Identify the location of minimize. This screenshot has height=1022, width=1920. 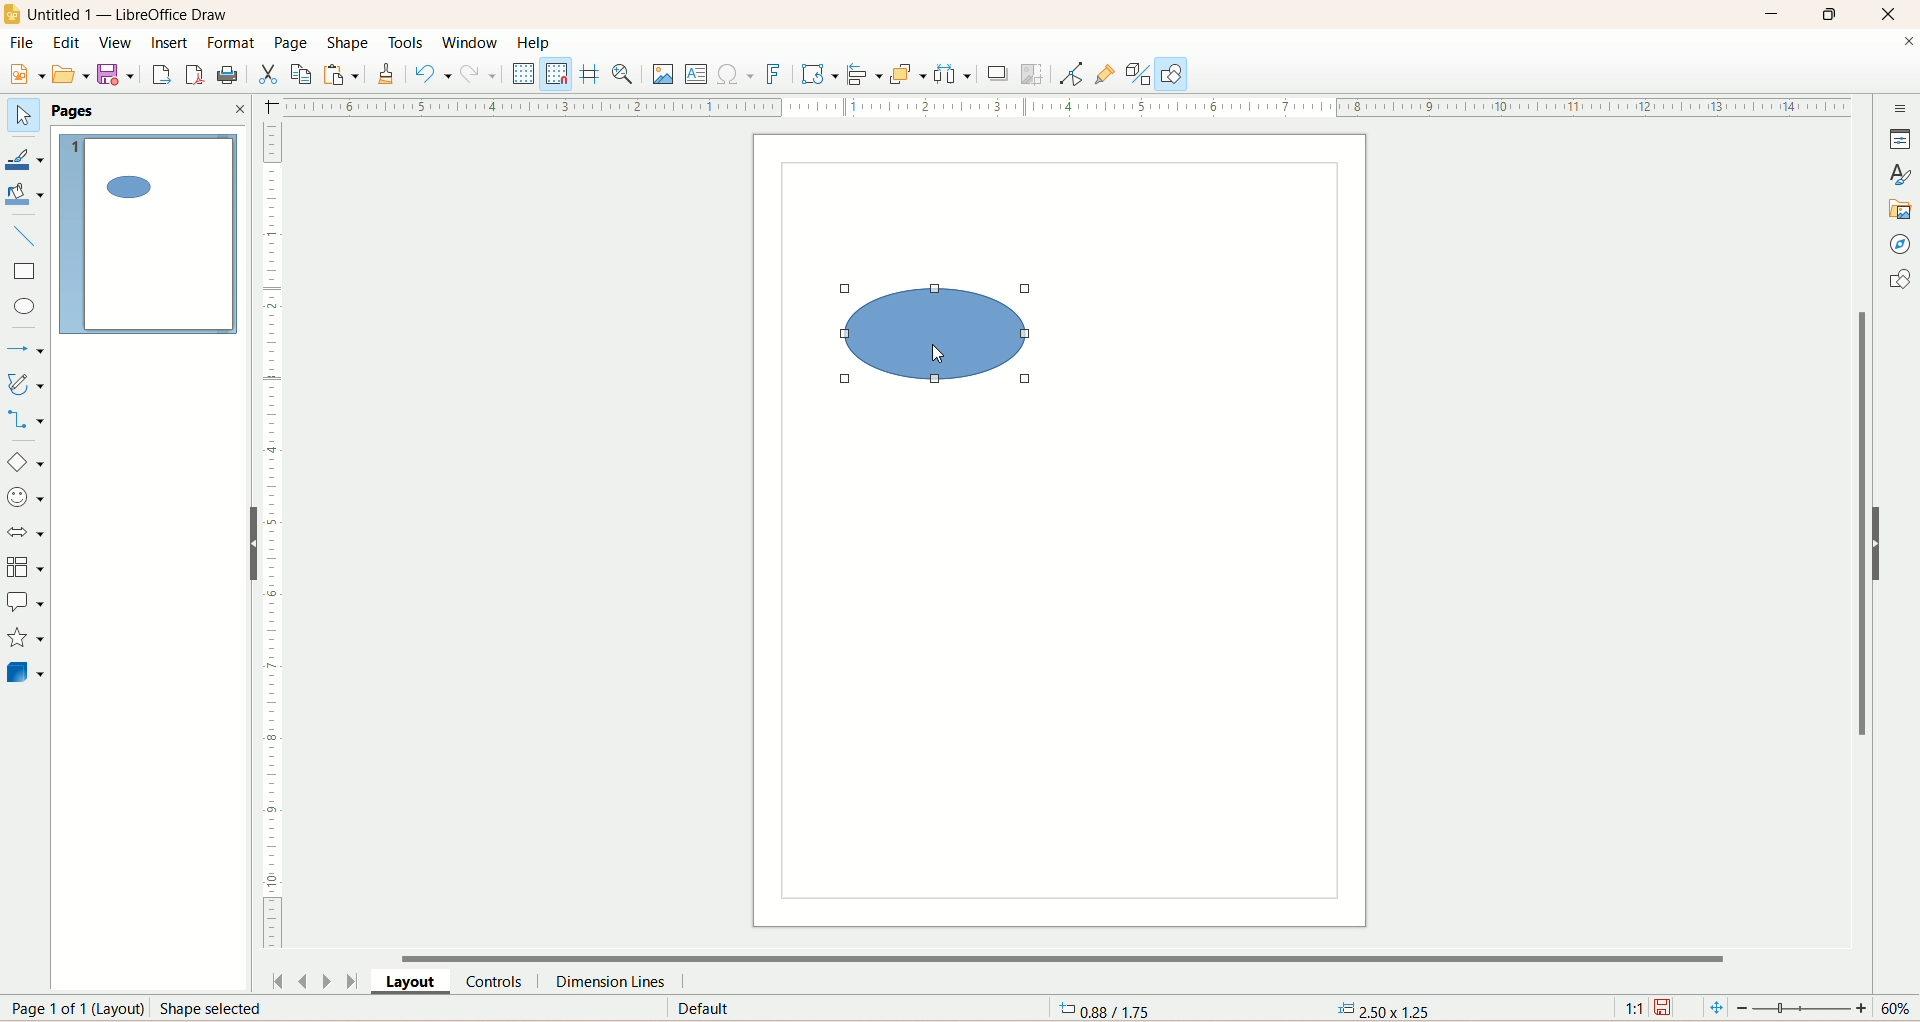
(1777, 12).